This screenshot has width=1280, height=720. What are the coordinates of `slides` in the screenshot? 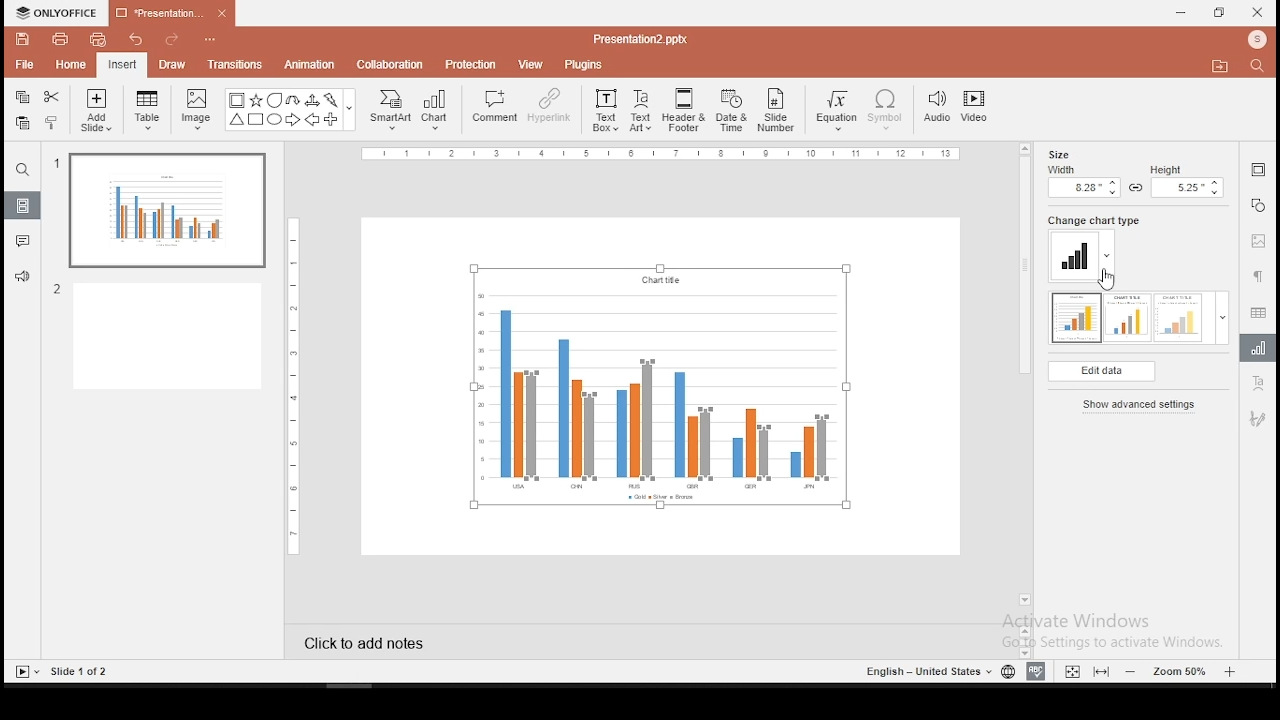 It's located at (21, 205).